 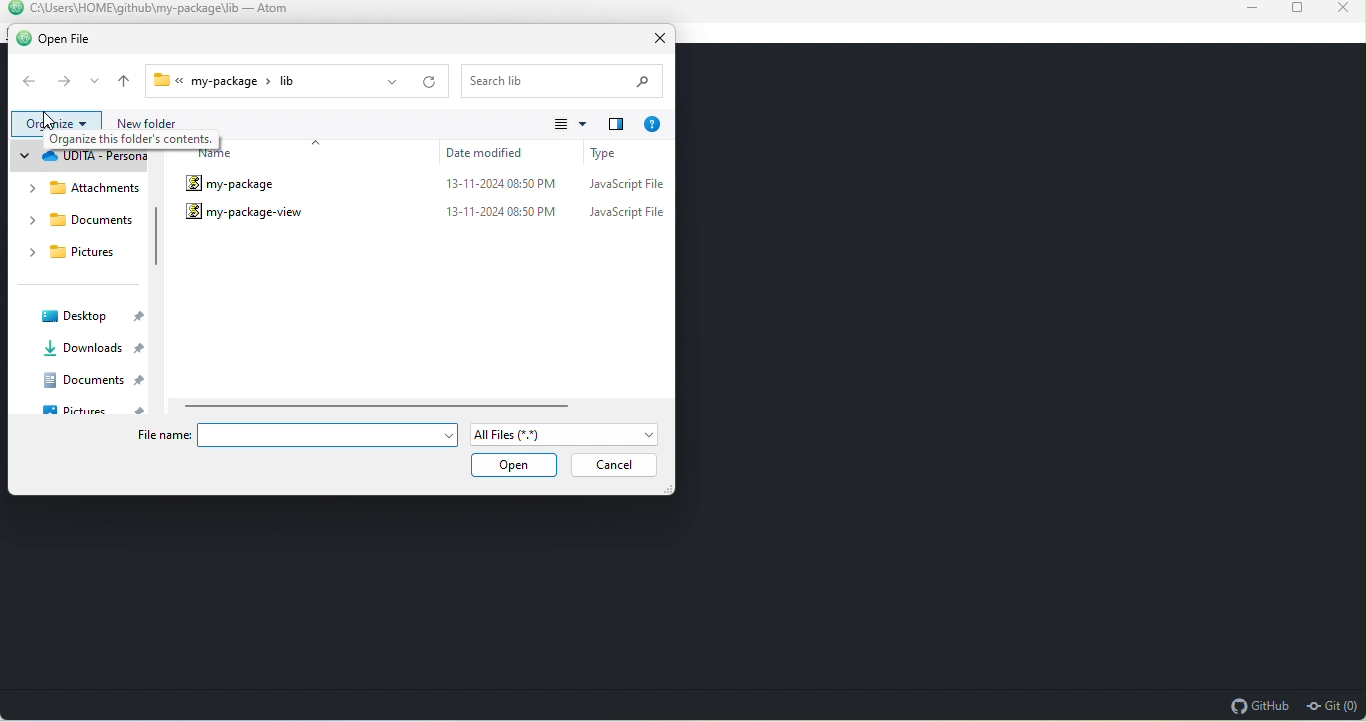 What do you see at coordinates (58, 125) in the screenshot?
I see `organize` at bounding box center [58, 125].